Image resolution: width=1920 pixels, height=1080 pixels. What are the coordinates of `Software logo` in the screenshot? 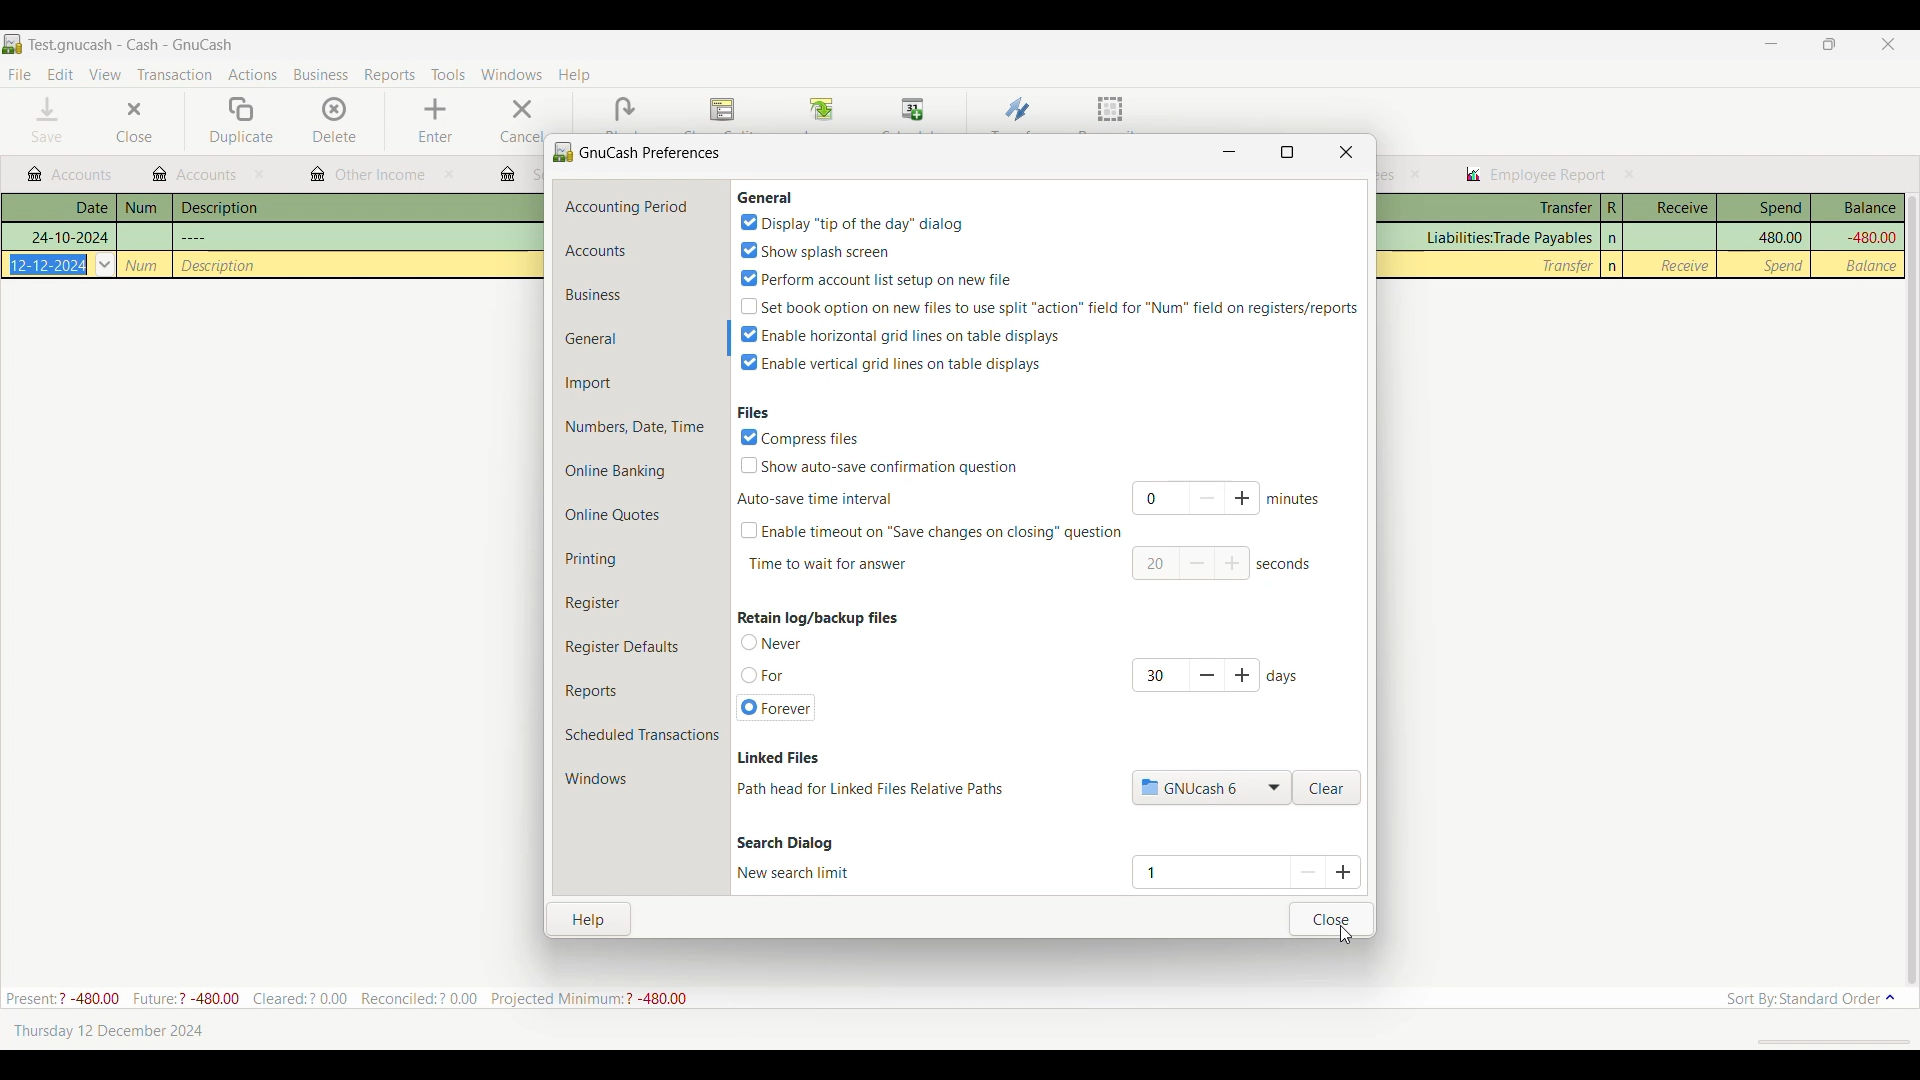 It's located at (12, 44).